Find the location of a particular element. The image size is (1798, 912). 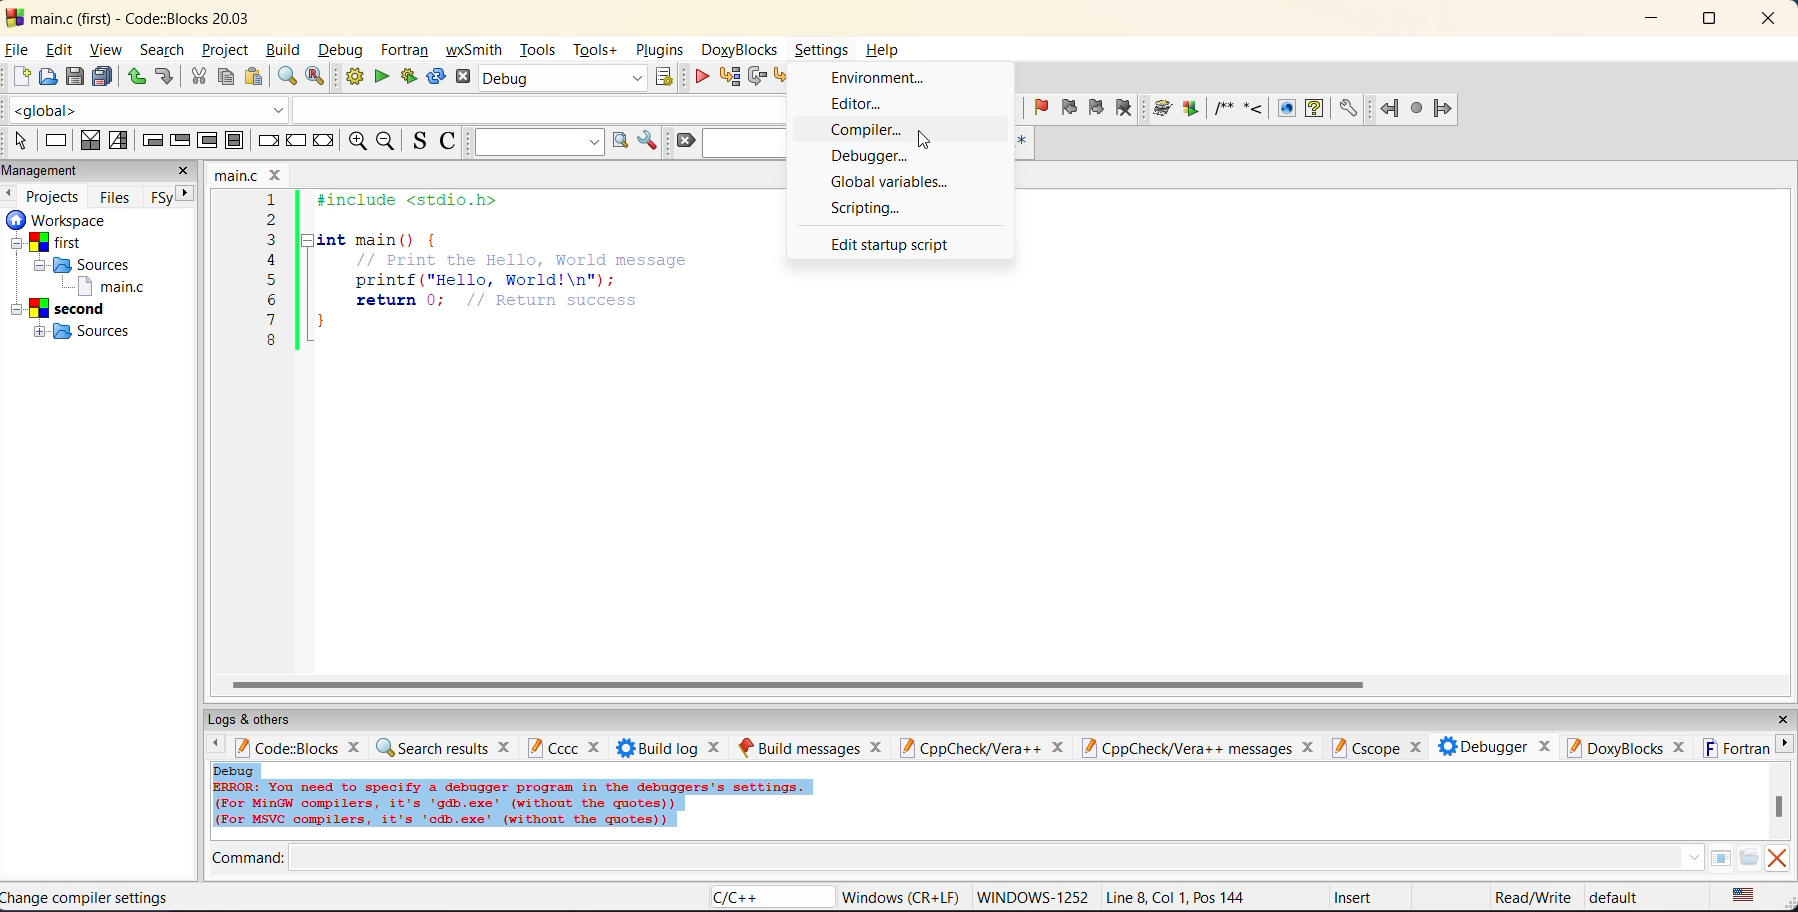

Read/Write is located at coordinates (1531, 896).